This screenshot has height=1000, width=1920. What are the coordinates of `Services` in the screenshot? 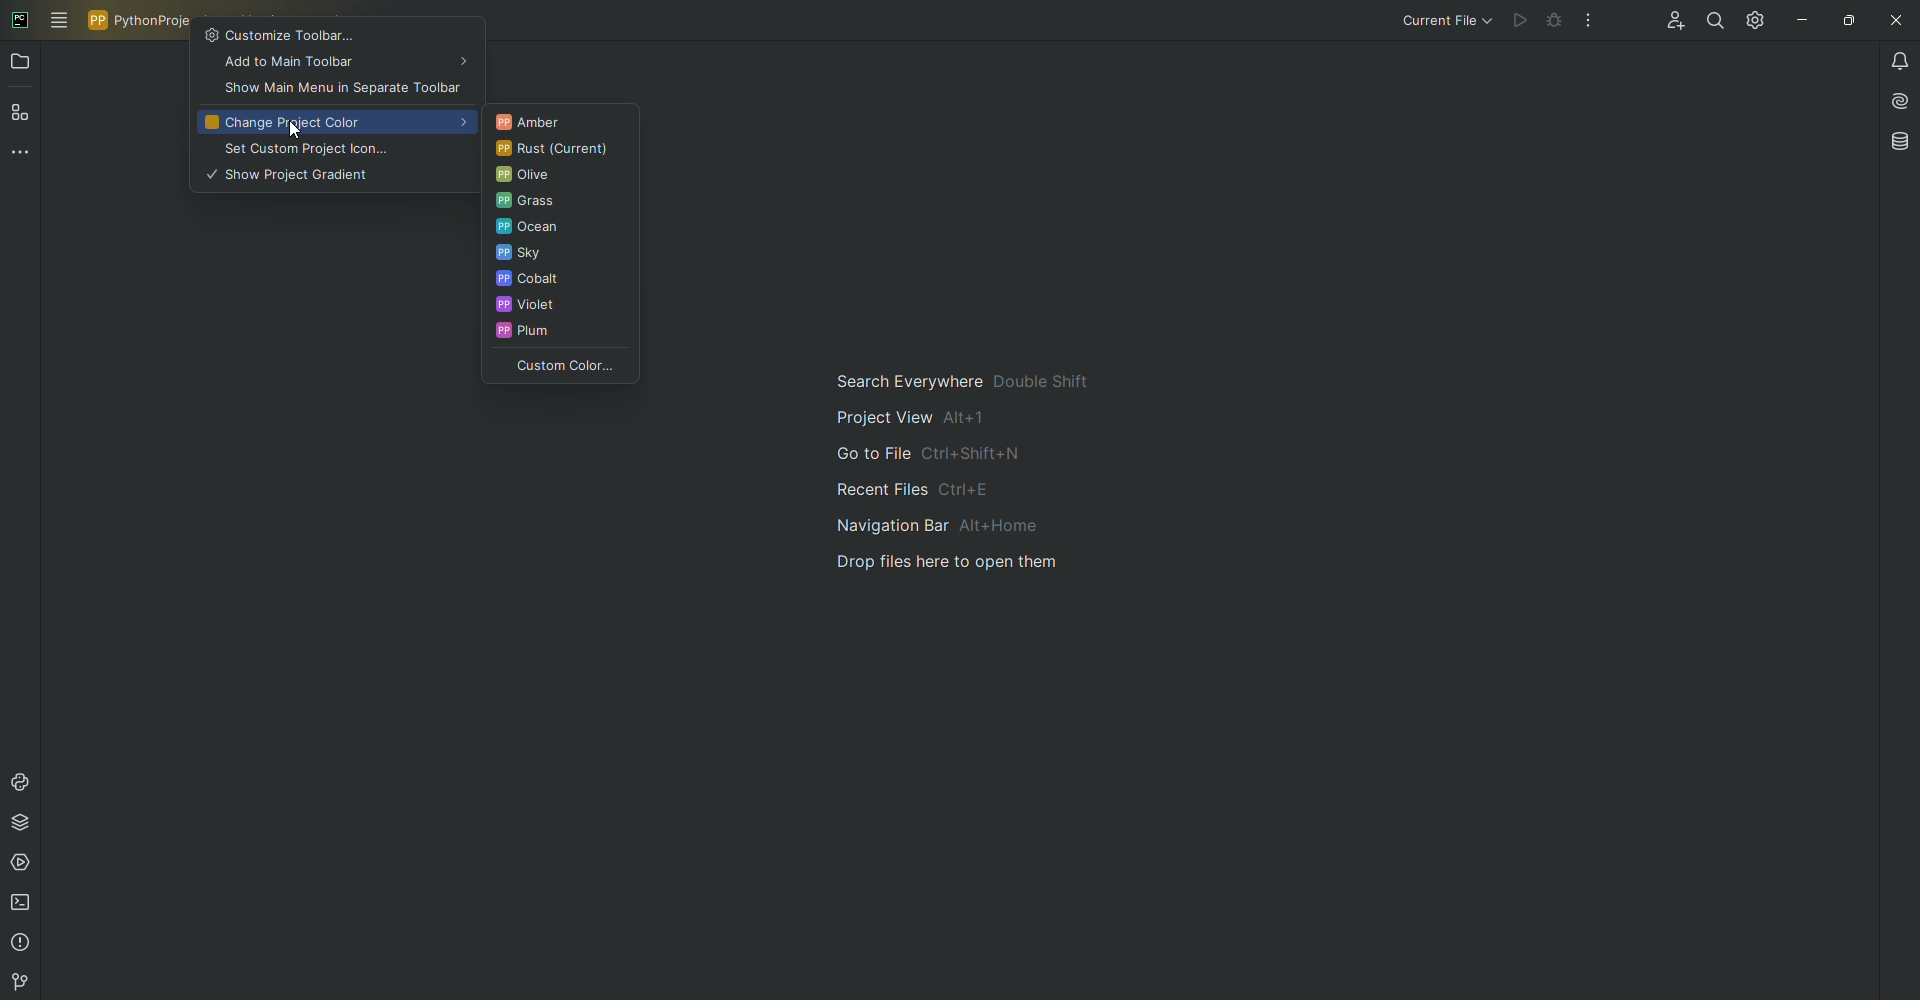 It's located at (24, 867).